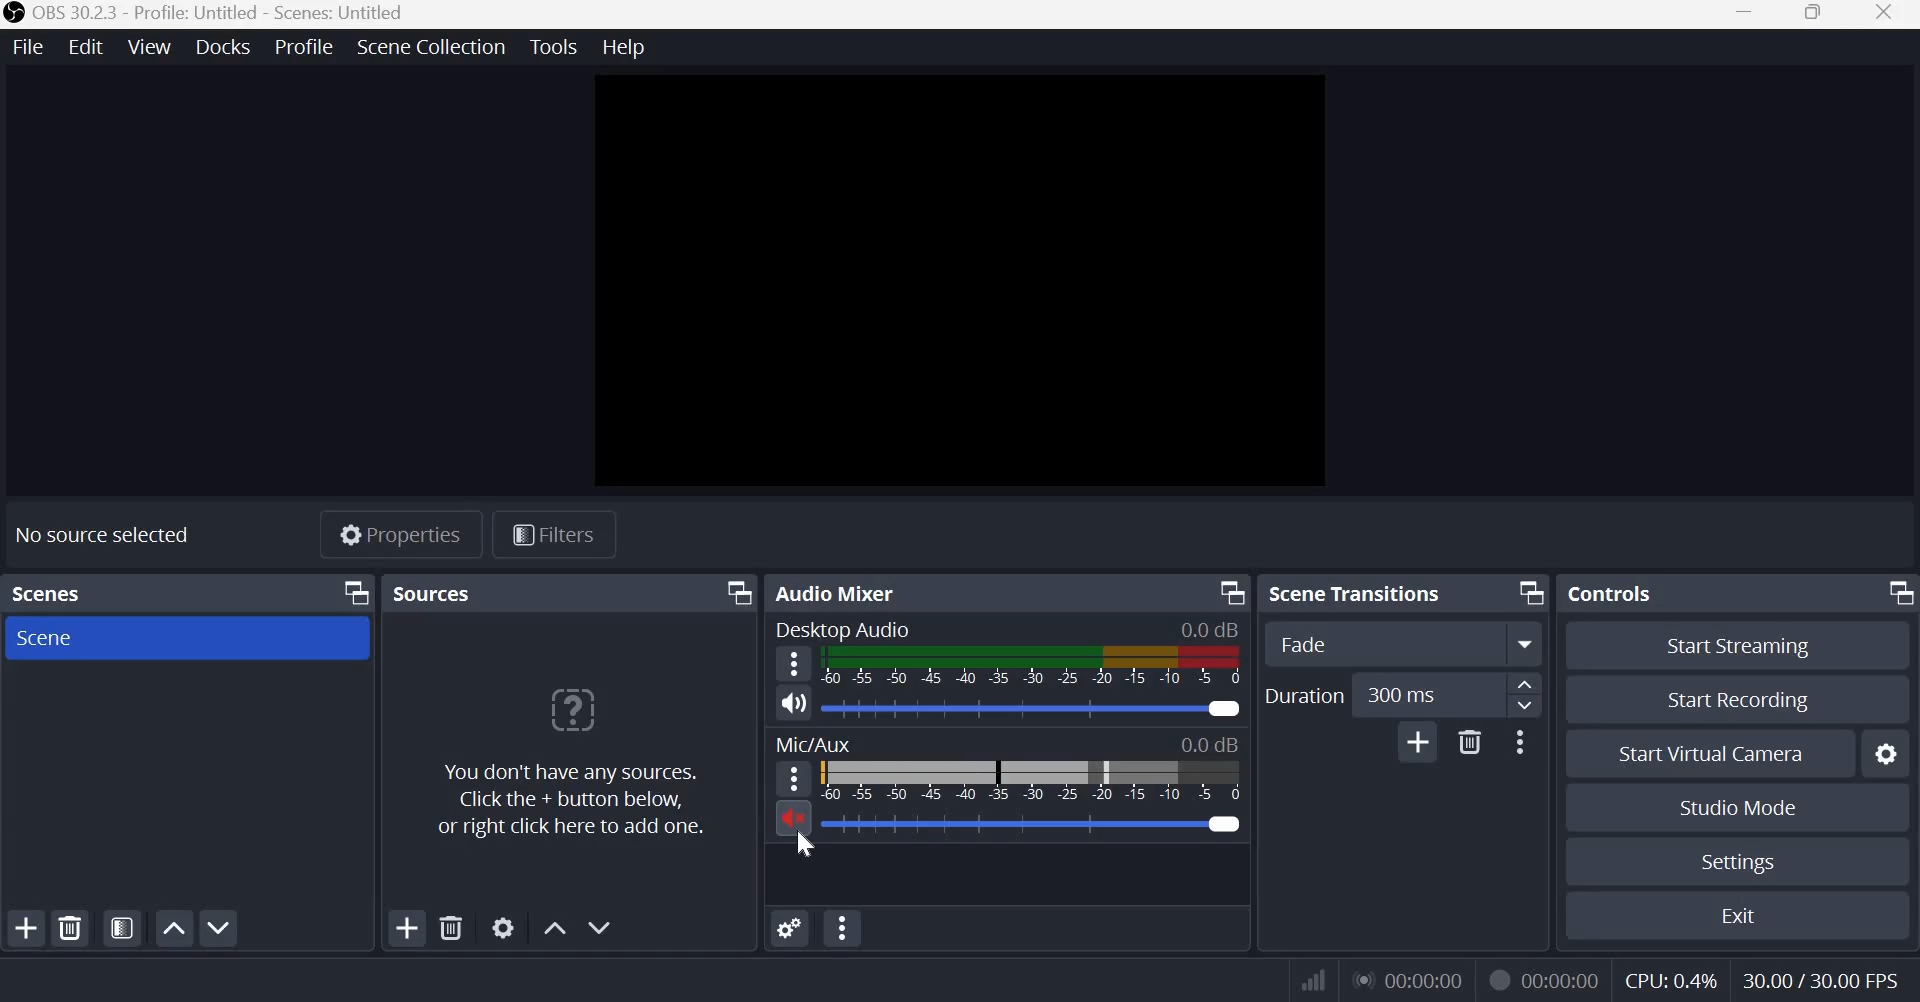  Describe the element at coordinates (841, 595) in the screenshot. I see `Audio Mixer` at that location.